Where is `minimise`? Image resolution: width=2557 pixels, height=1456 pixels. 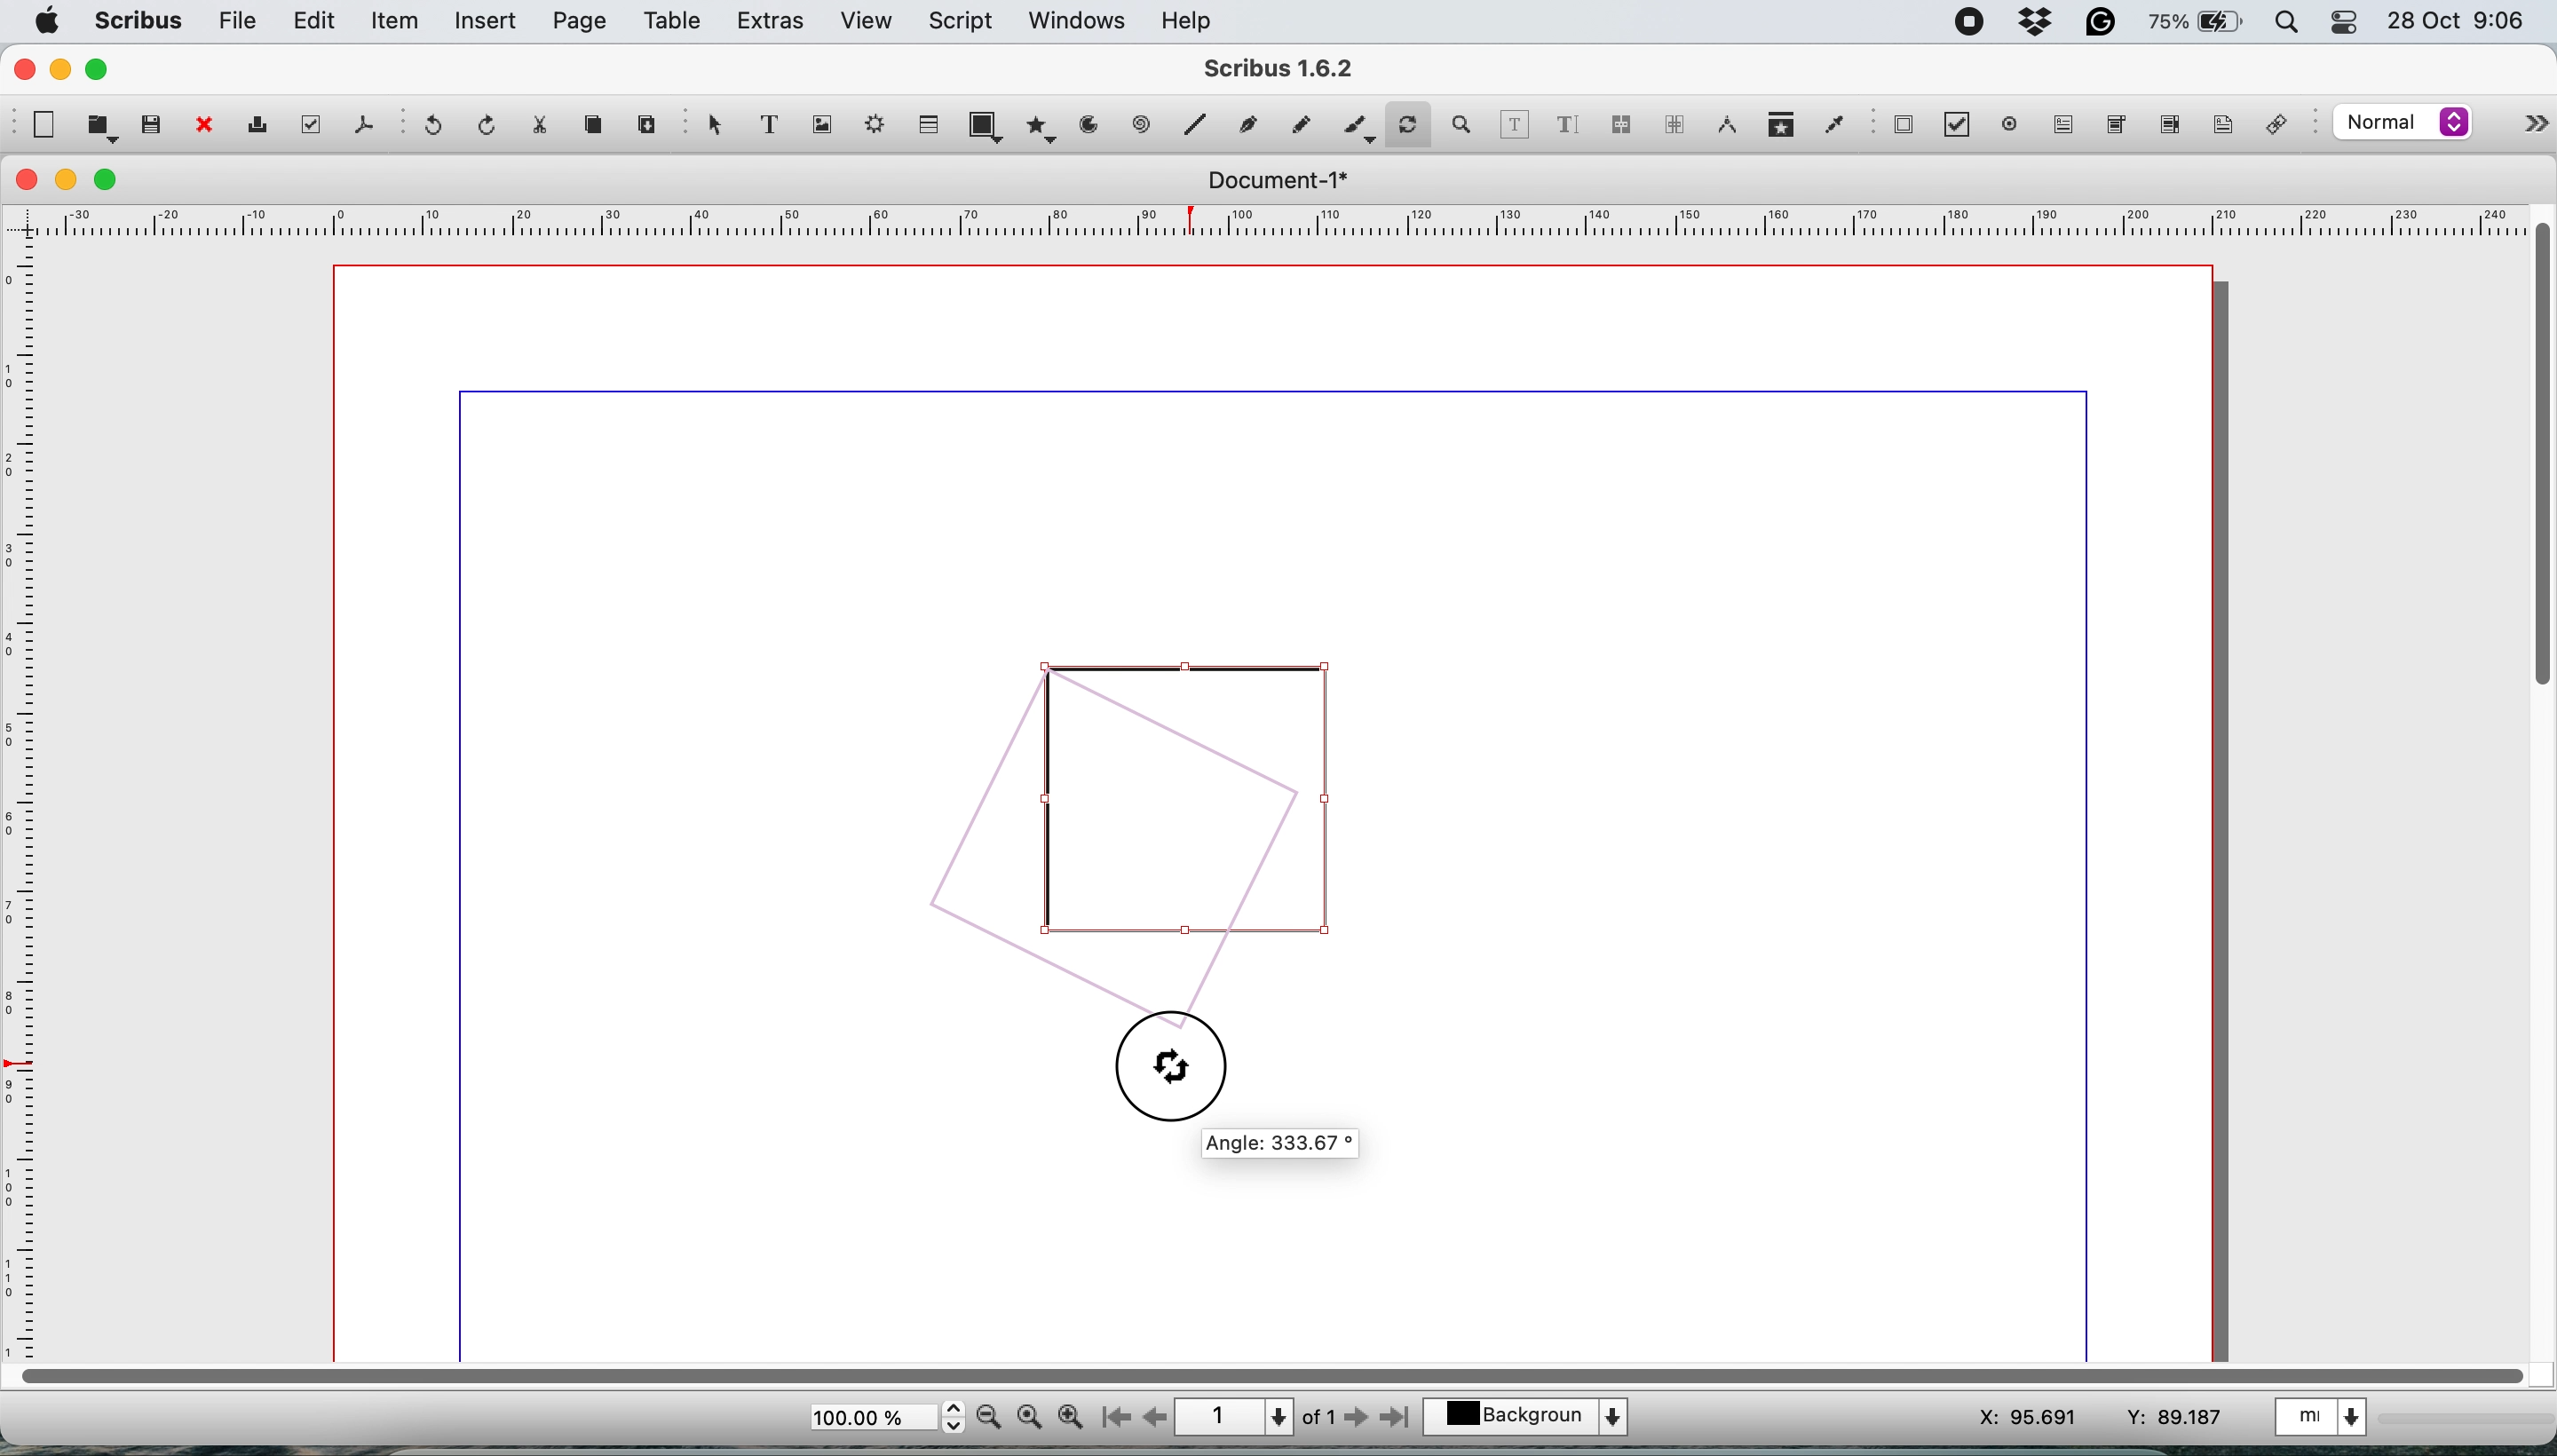
minimise is located at coordinates (68, 179).